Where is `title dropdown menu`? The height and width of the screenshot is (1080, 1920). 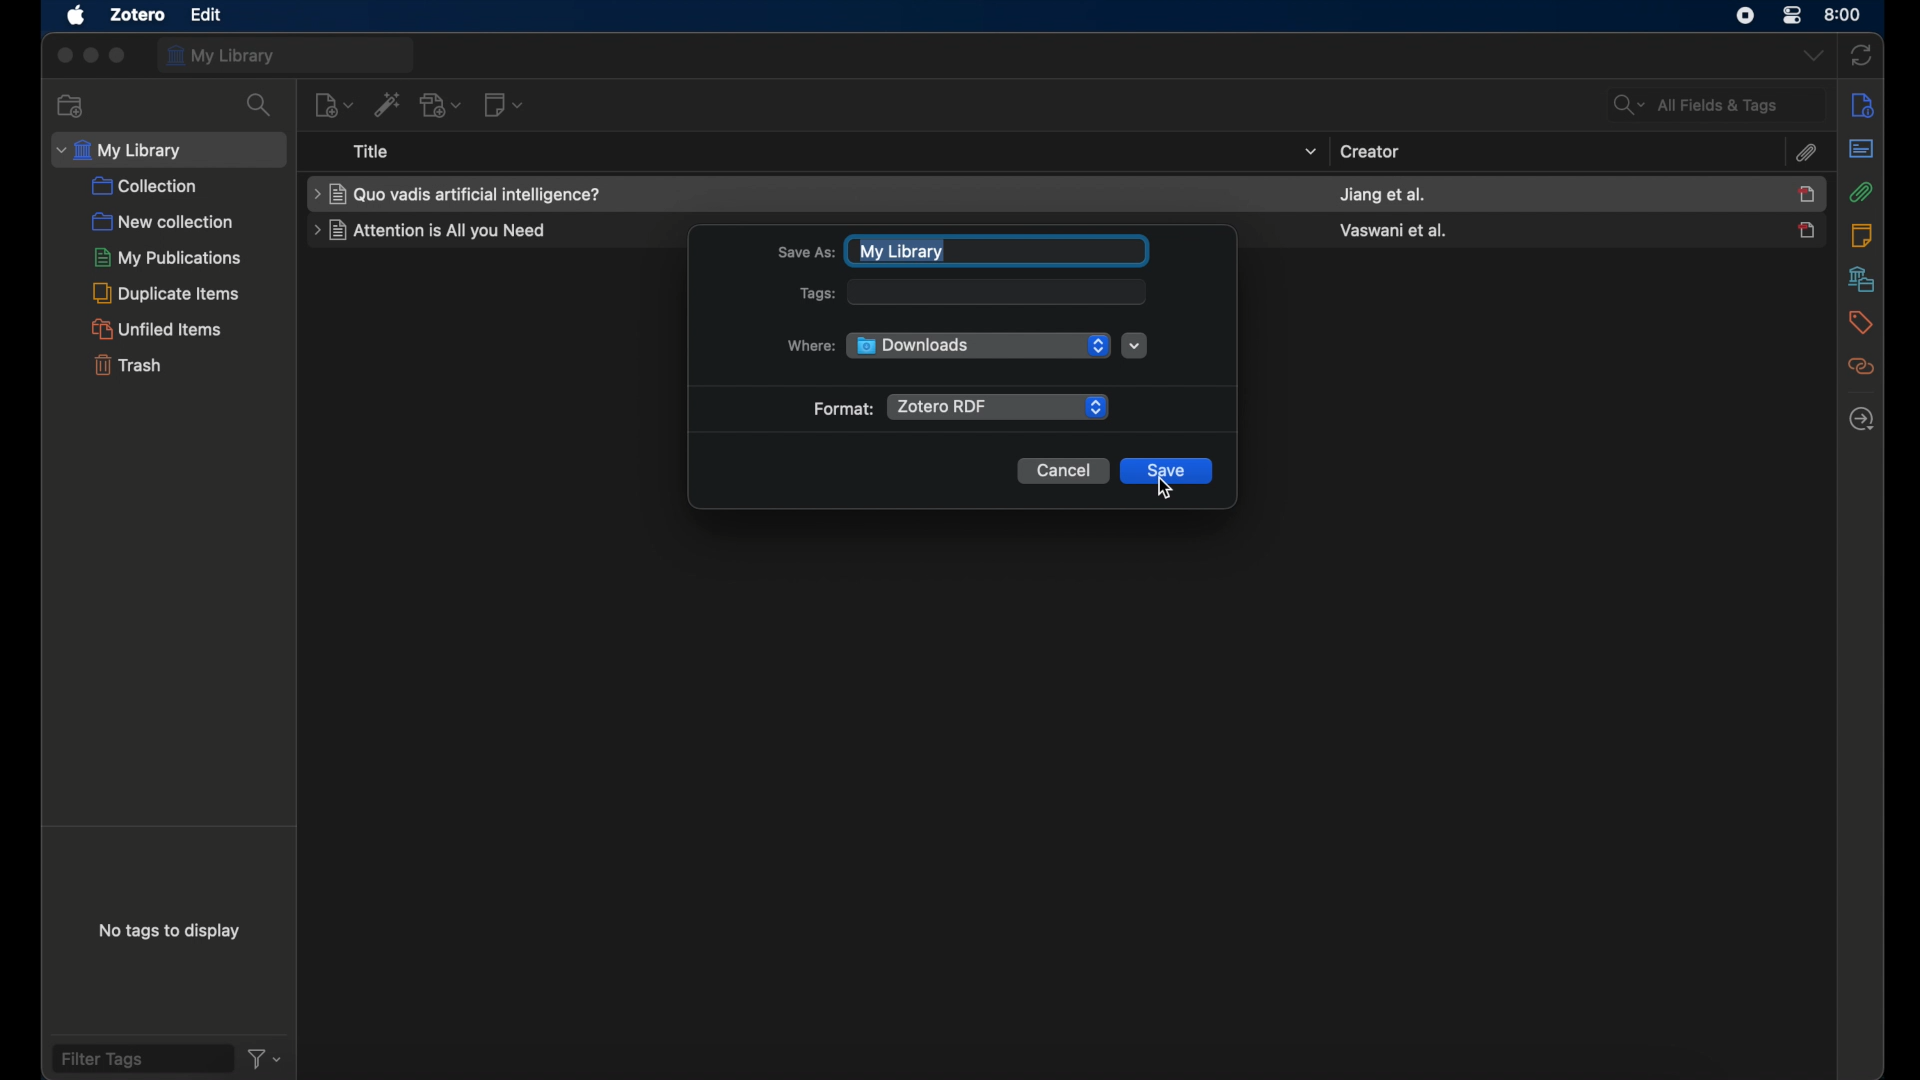 title dropdown menu is located at coordinates (1308, 152).